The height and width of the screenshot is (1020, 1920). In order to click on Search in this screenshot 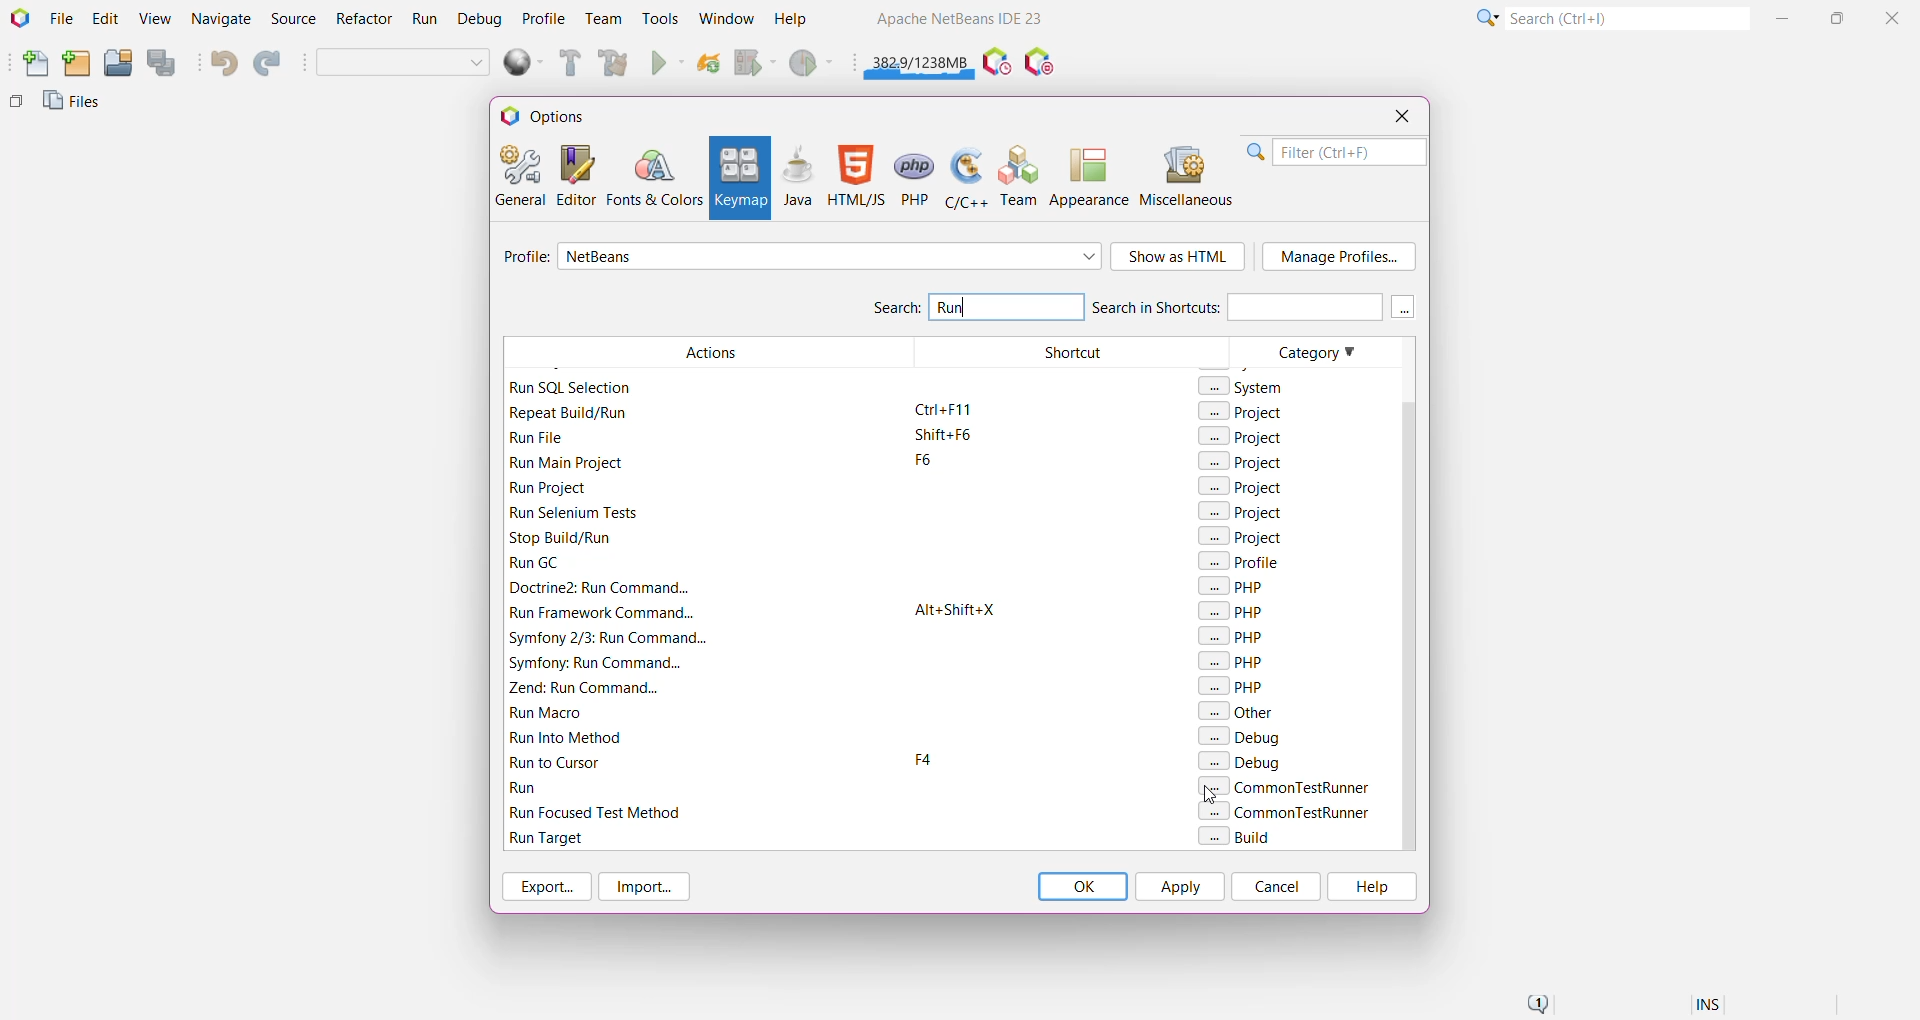, I will do `click(1626, 17)`.